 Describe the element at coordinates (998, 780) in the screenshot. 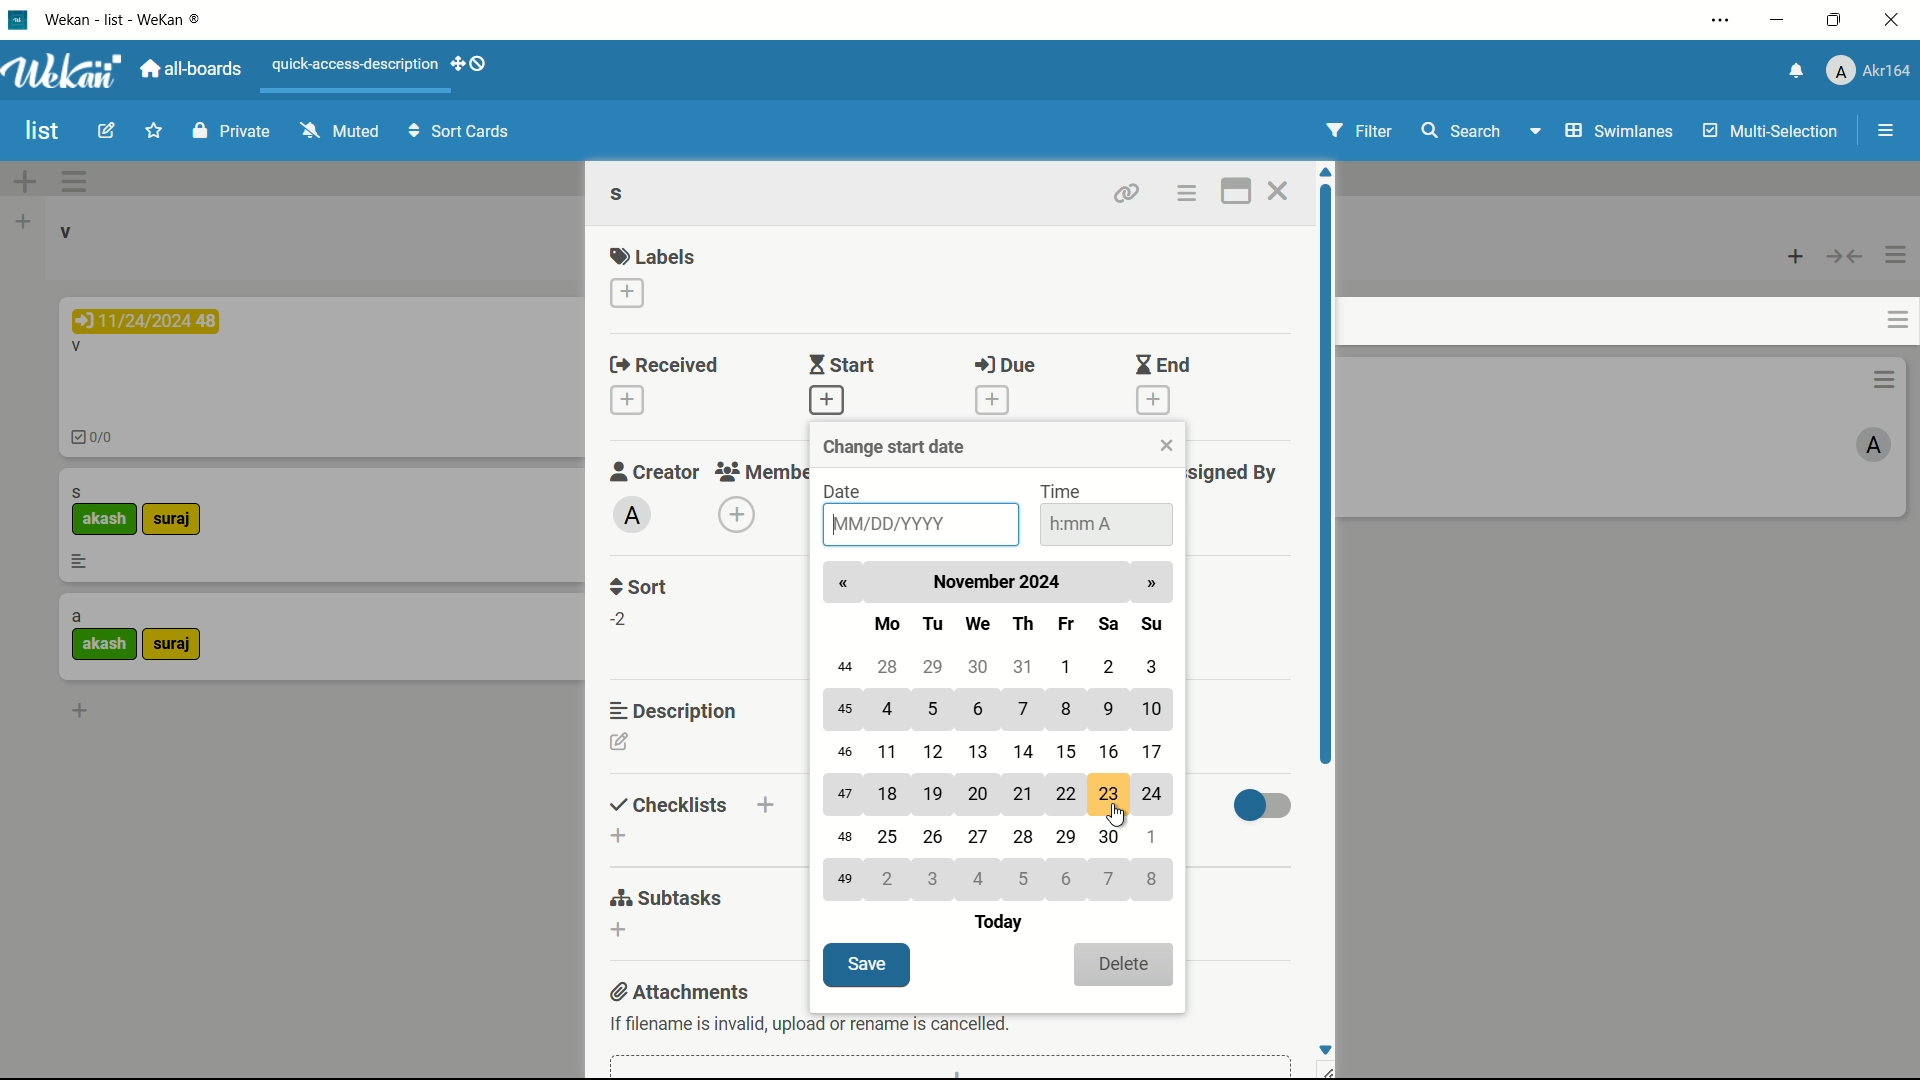

I see `dates` at that location.